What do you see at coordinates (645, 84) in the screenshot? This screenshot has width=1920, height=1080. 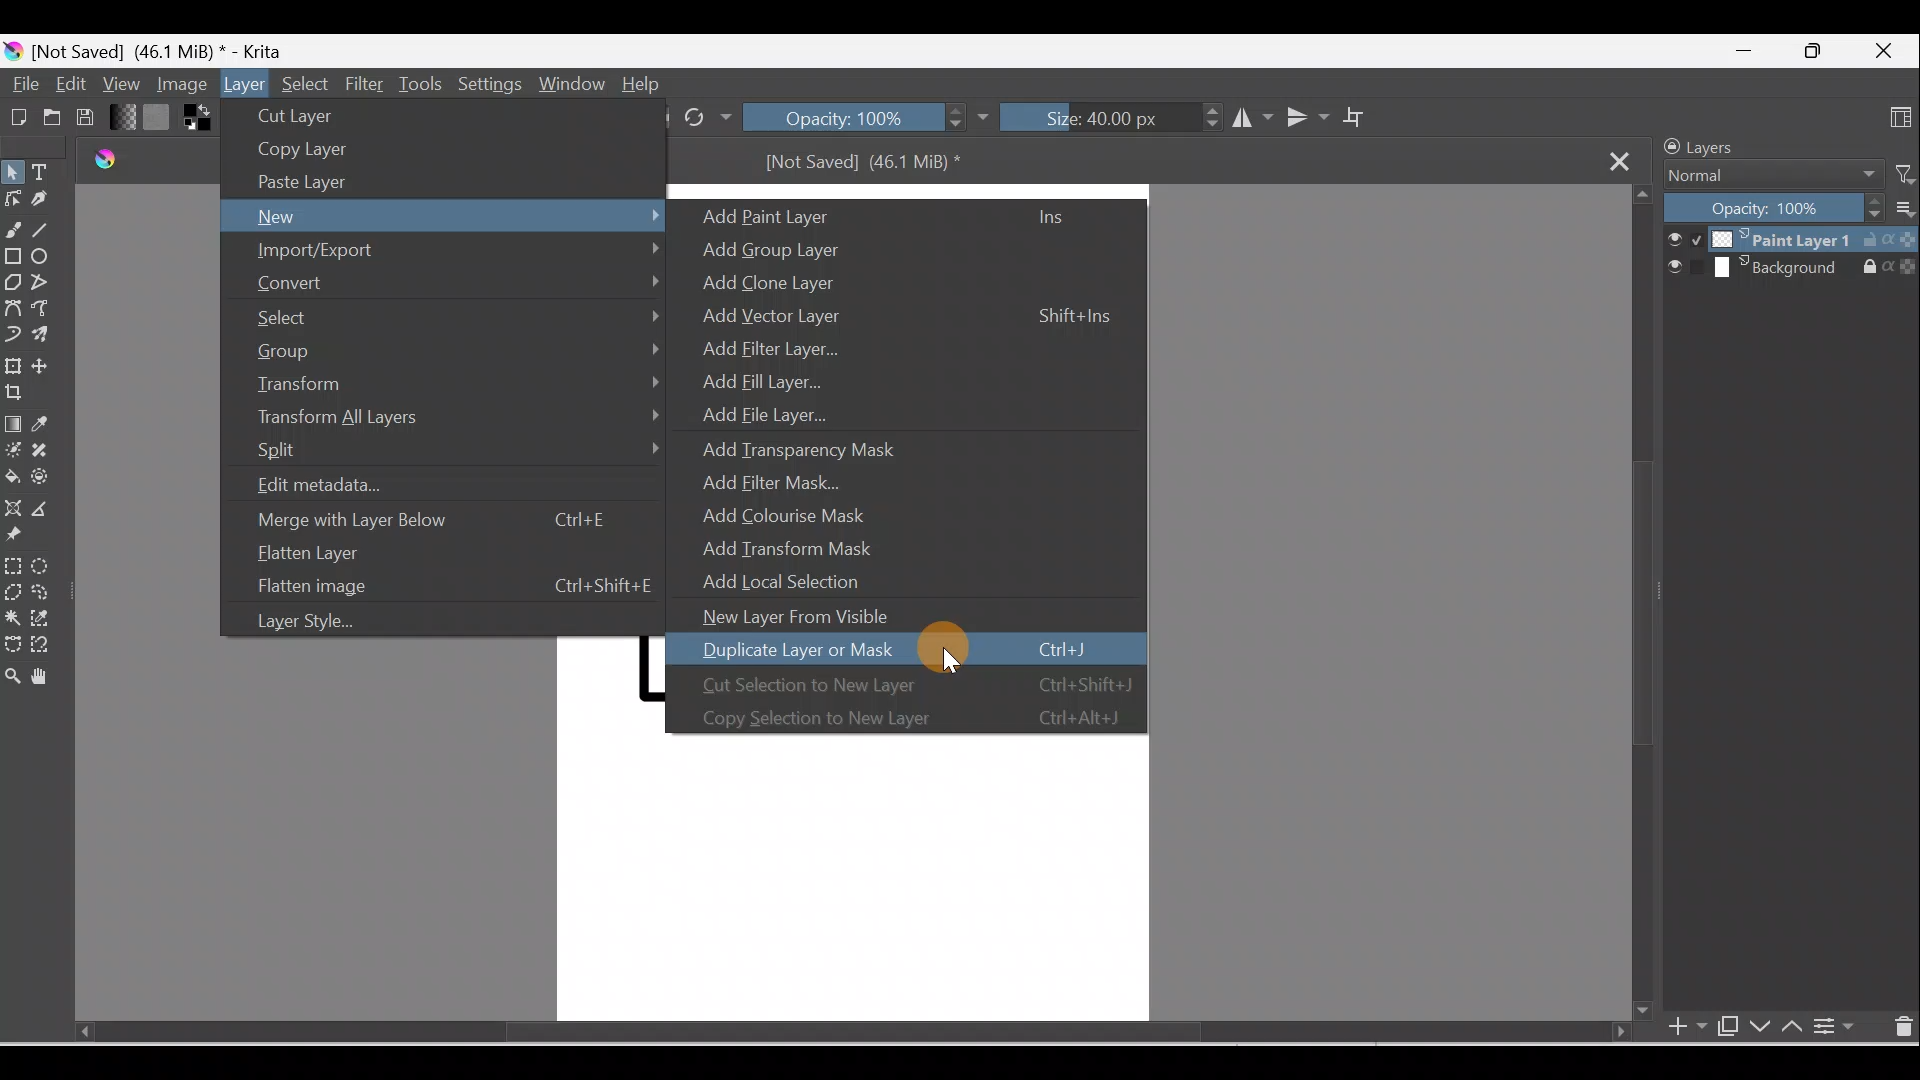 I see `Help` at bounding box center [645, 84].